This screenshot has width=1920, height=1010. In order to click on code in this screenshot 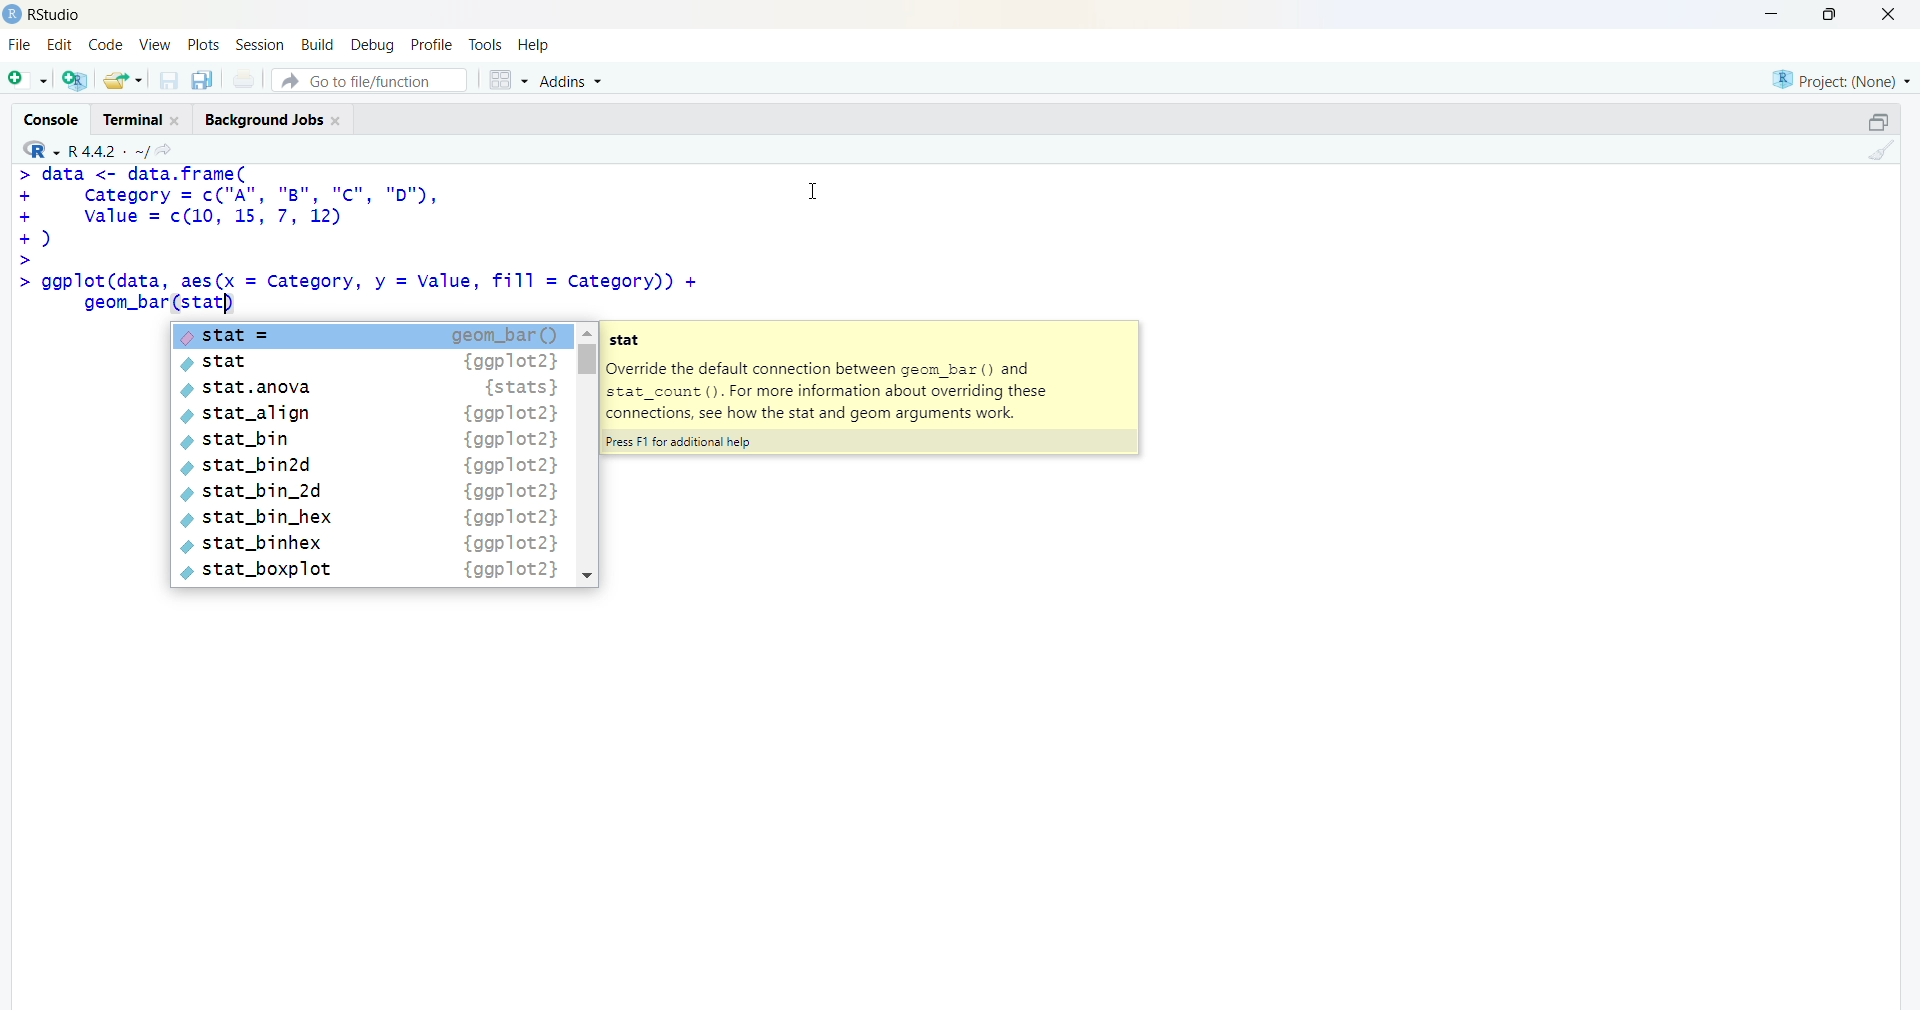, I will do `click(105, 45)`.